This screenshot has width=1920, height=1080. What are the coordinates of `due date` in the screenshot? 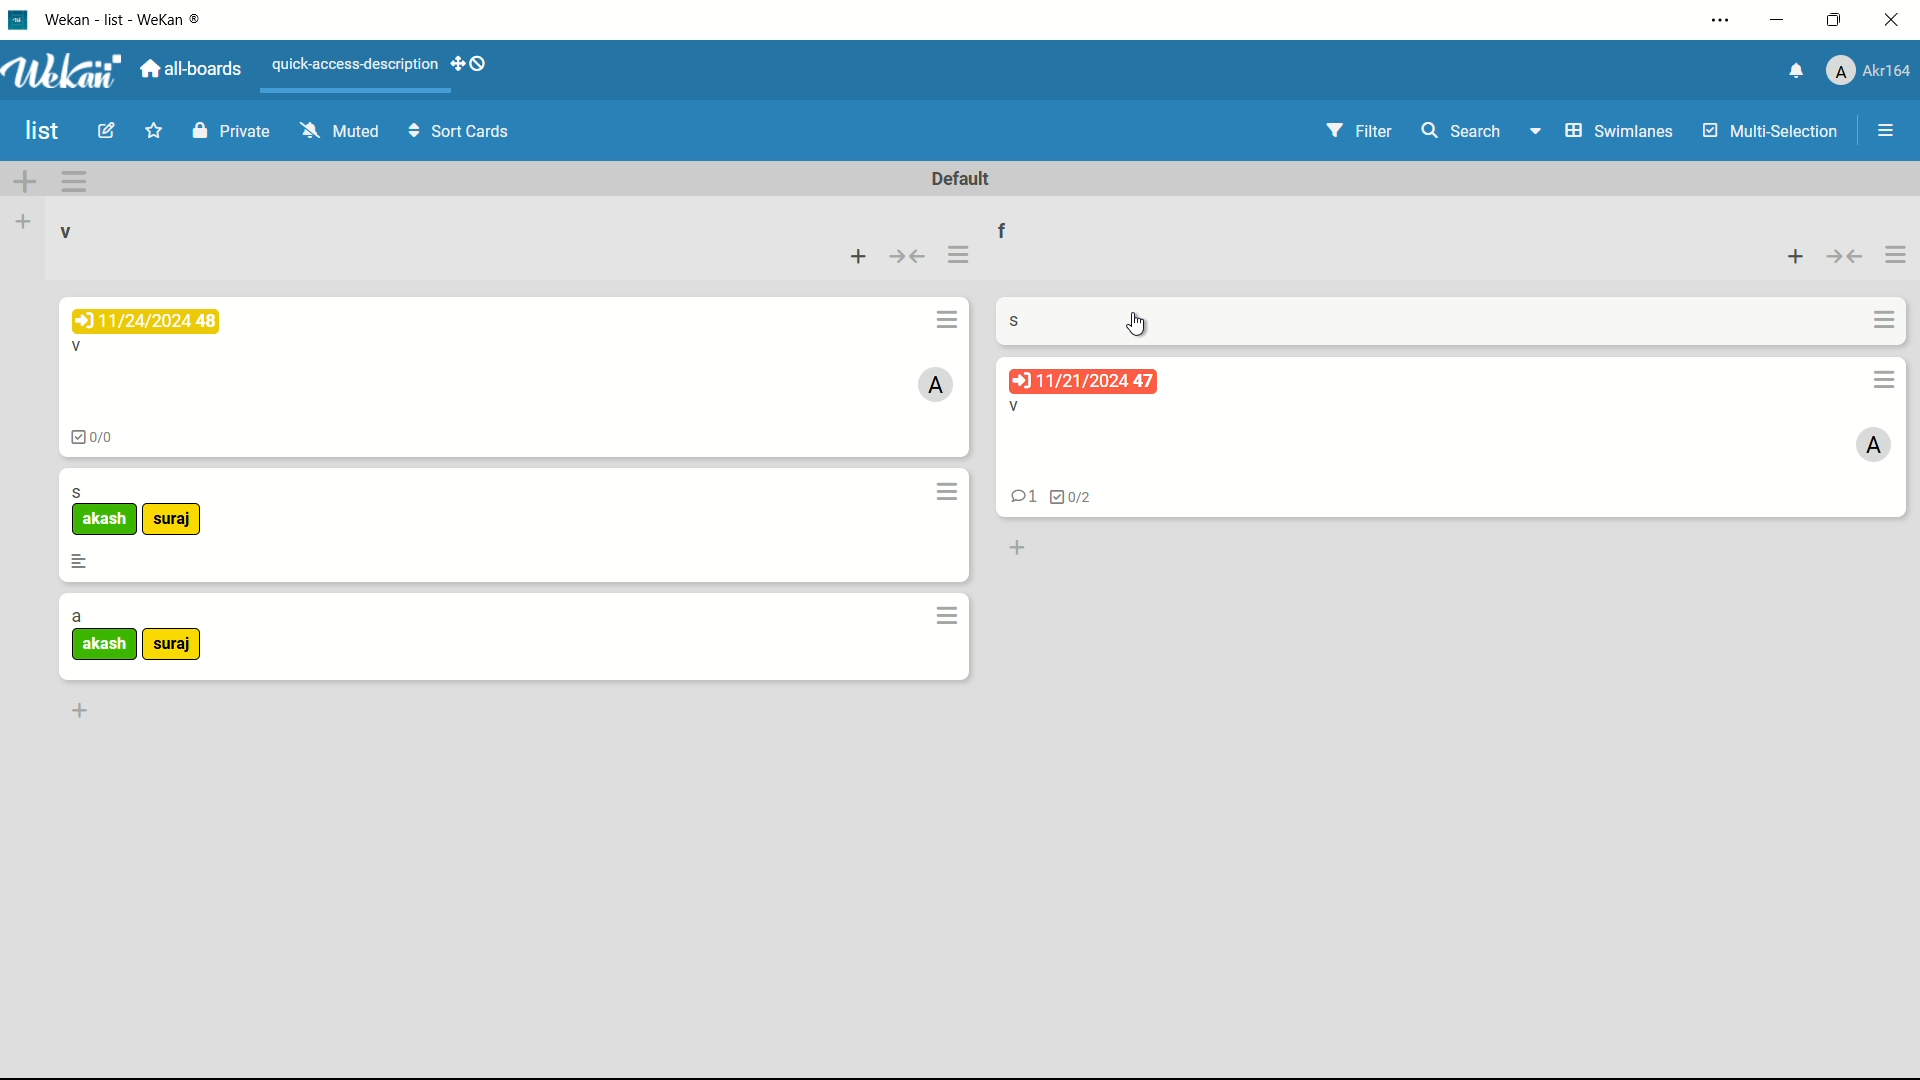 It's located at (1084, 382).